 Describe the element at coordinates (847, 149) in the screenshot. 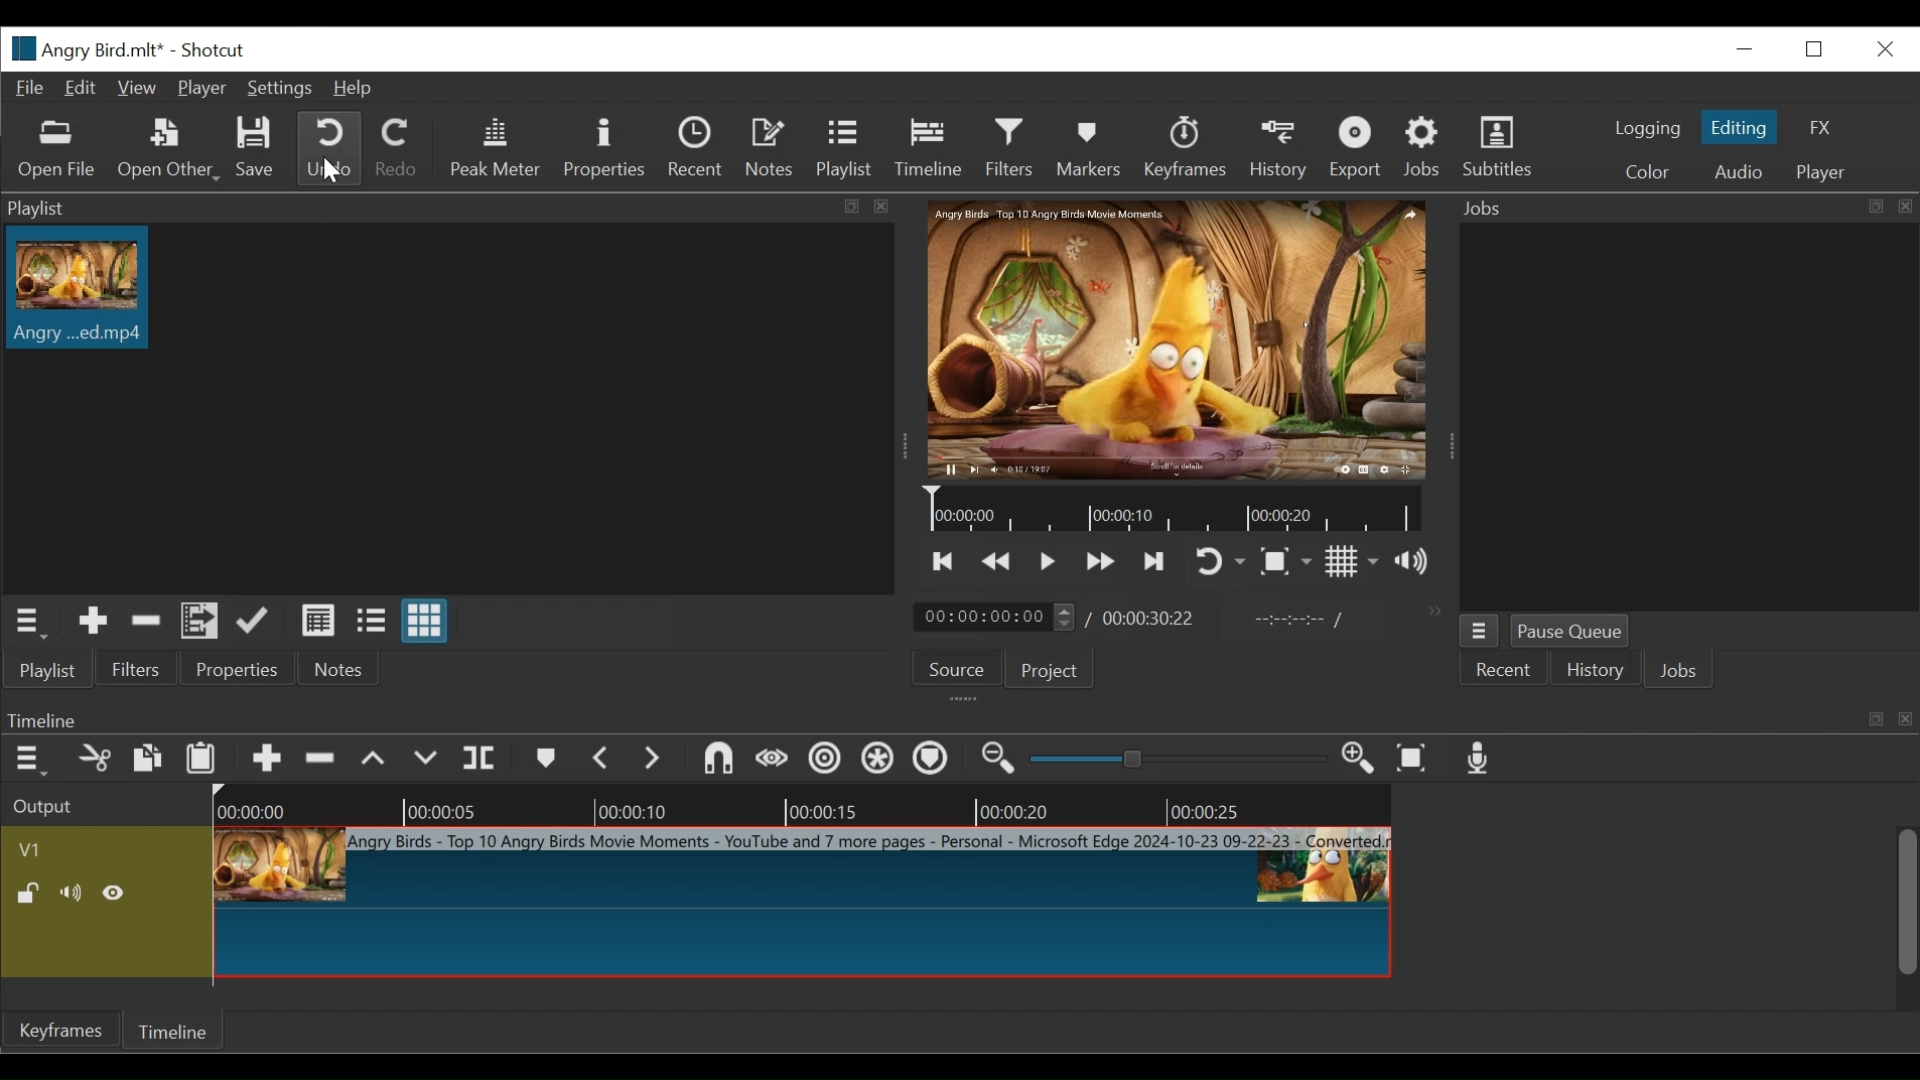

I see `Playlist` at that location.